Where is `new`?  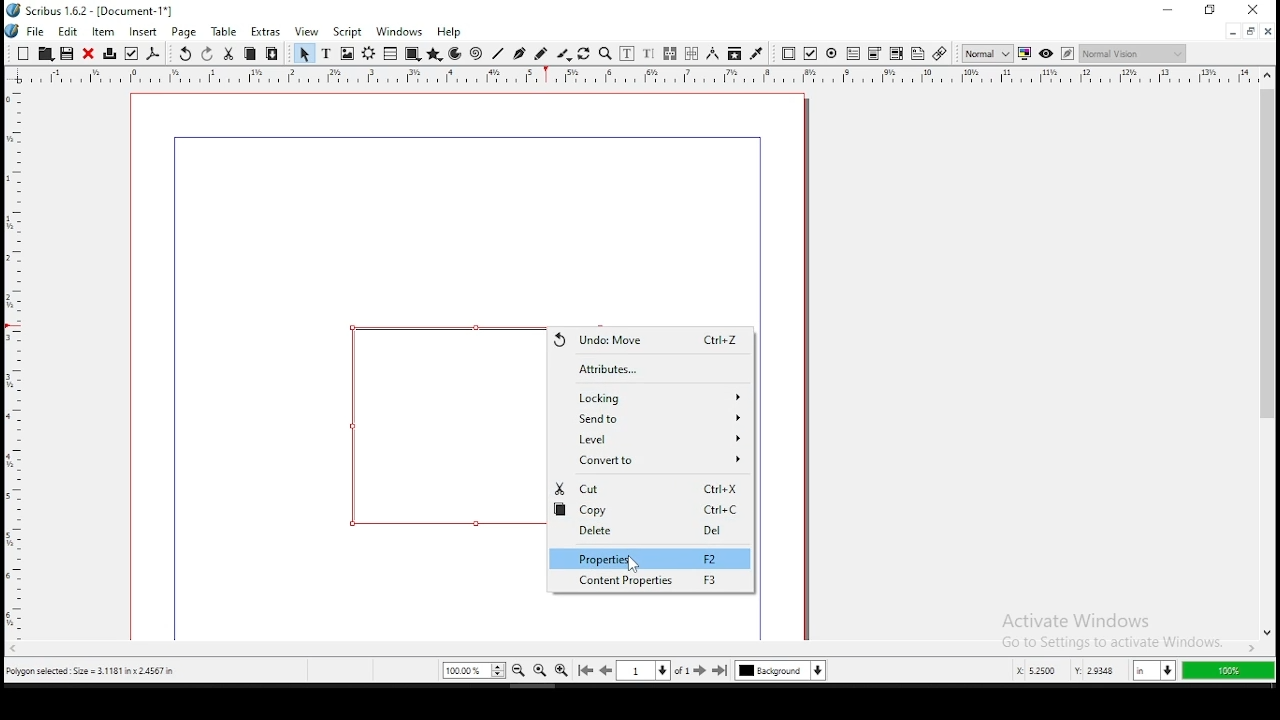 new is located at coordinates (23, 52).